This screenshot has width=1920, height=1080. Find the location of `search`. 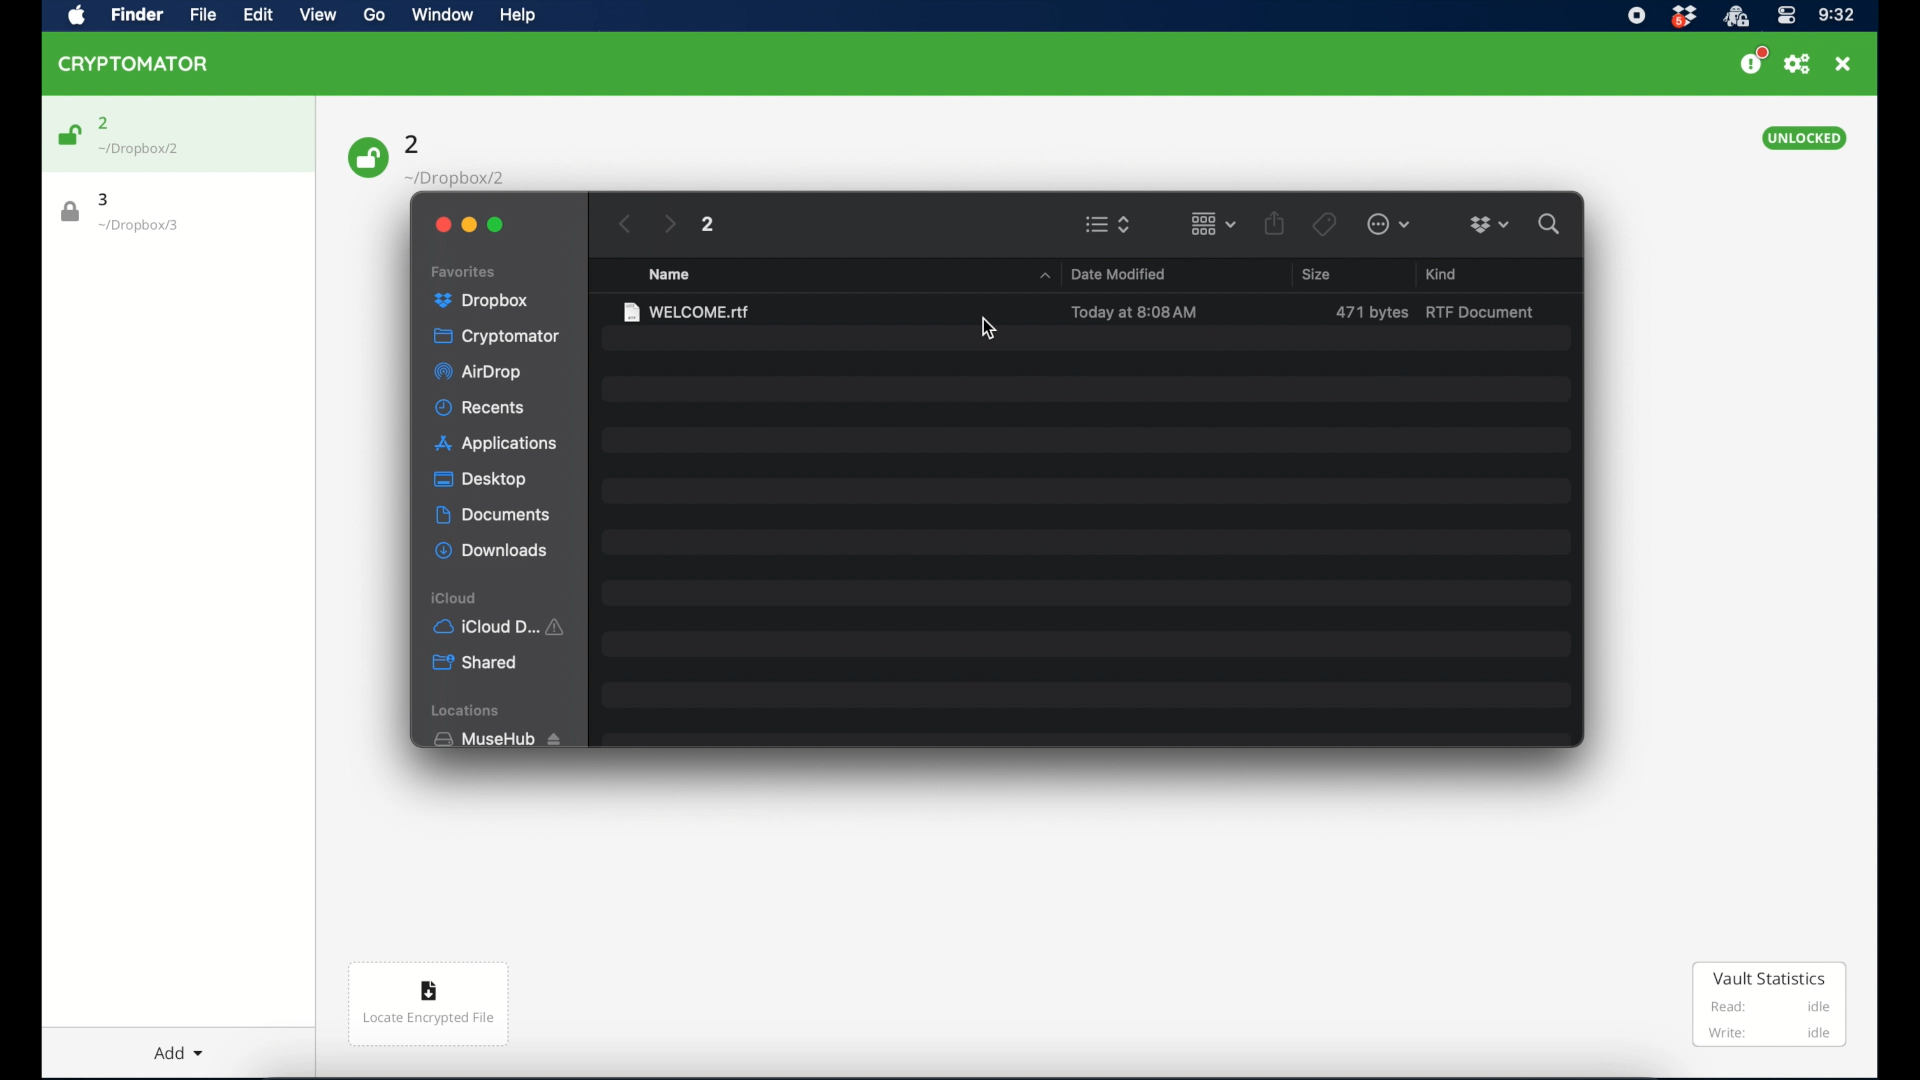

search is located at coordinates (1550, 225).